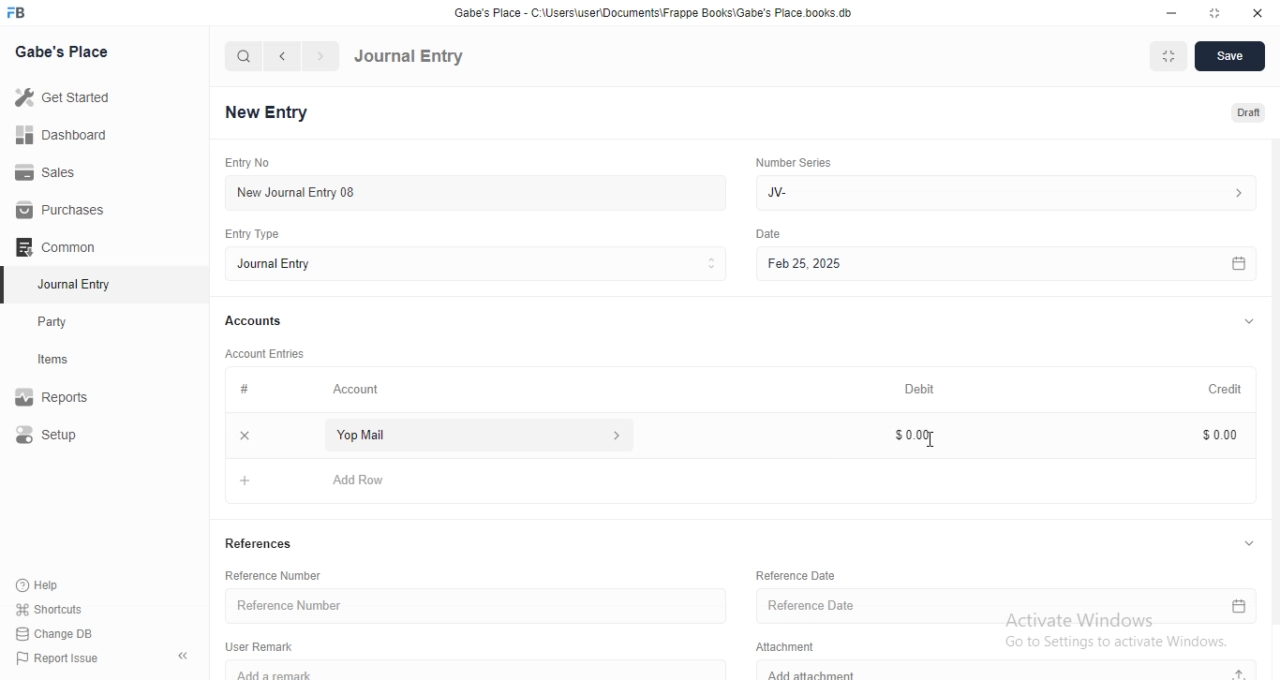 This screenshot has width=1280, height=680. I want to click on Common, so click(60, 247).